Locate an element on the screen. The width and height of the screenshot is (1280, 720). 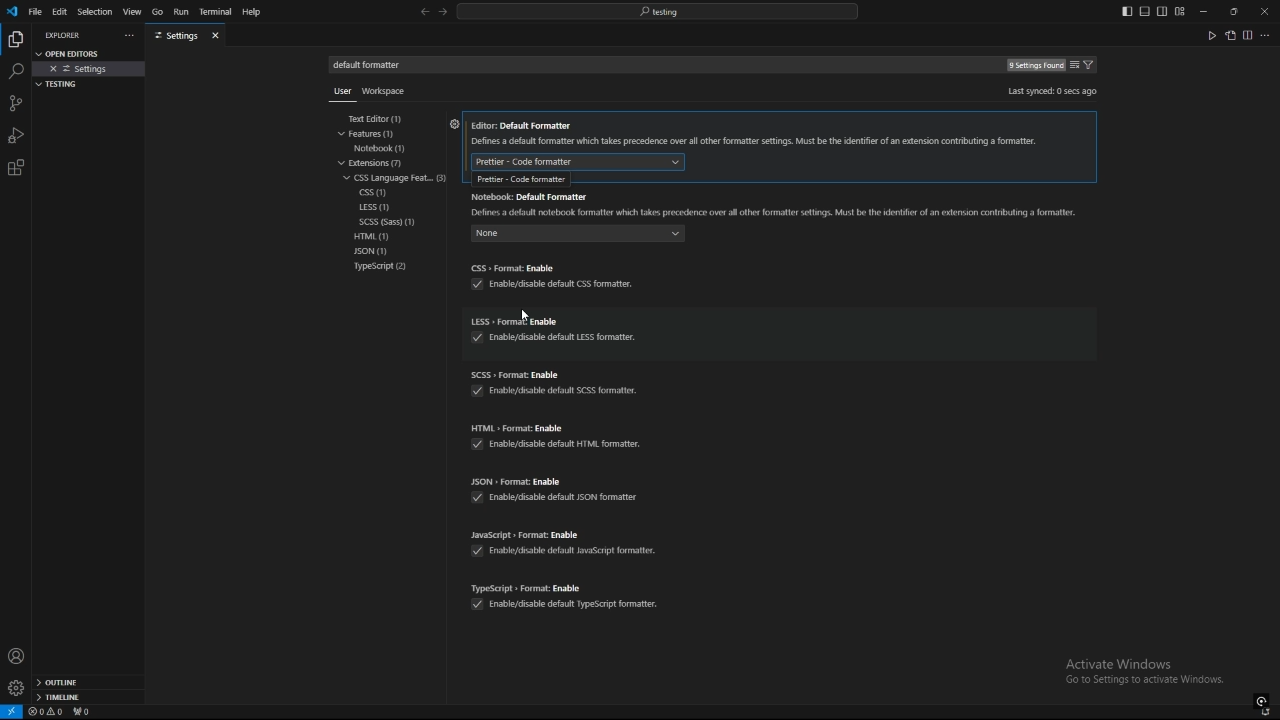
more actions is located at coordinates (1266, 35).